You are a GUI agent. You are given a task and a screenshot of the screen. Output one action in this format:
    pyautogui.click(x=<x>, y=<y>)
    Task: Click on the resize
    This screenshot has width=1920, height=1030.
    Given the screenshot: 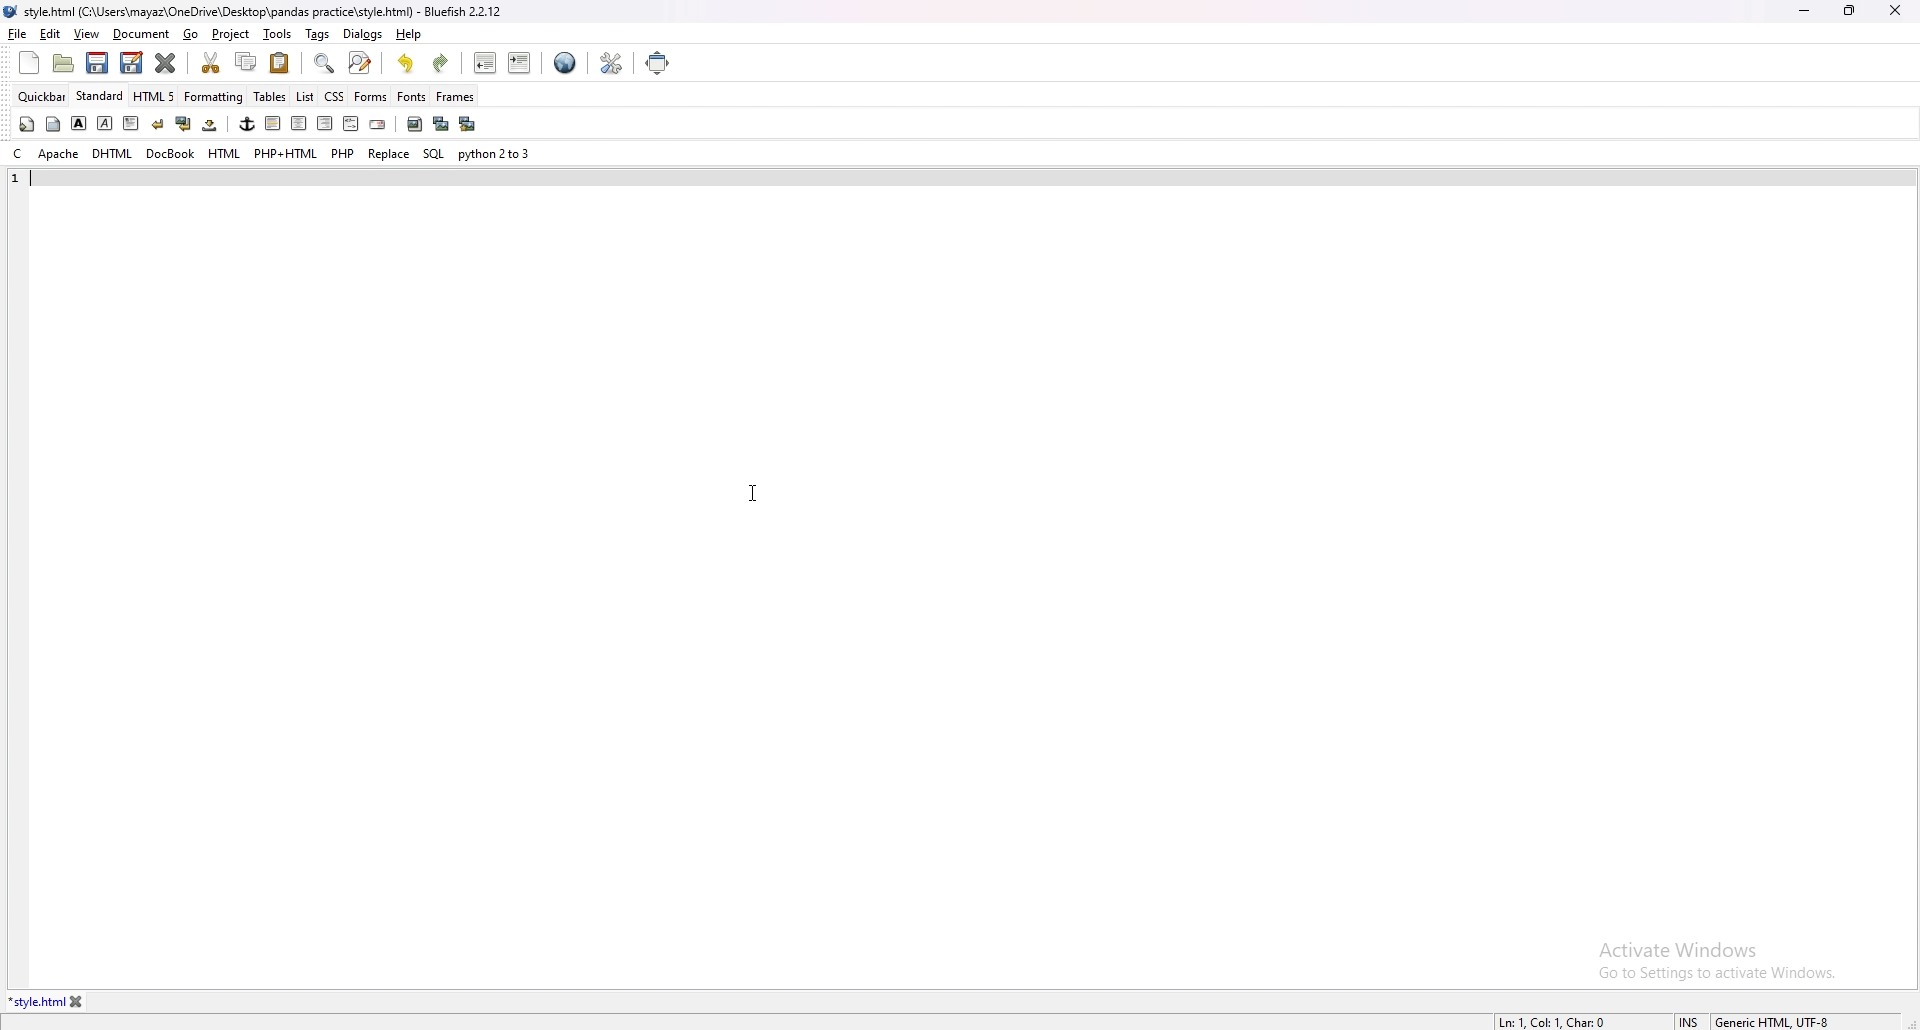 What is the action you would take?
    pyautogui.click(x=1849, y=10)
    